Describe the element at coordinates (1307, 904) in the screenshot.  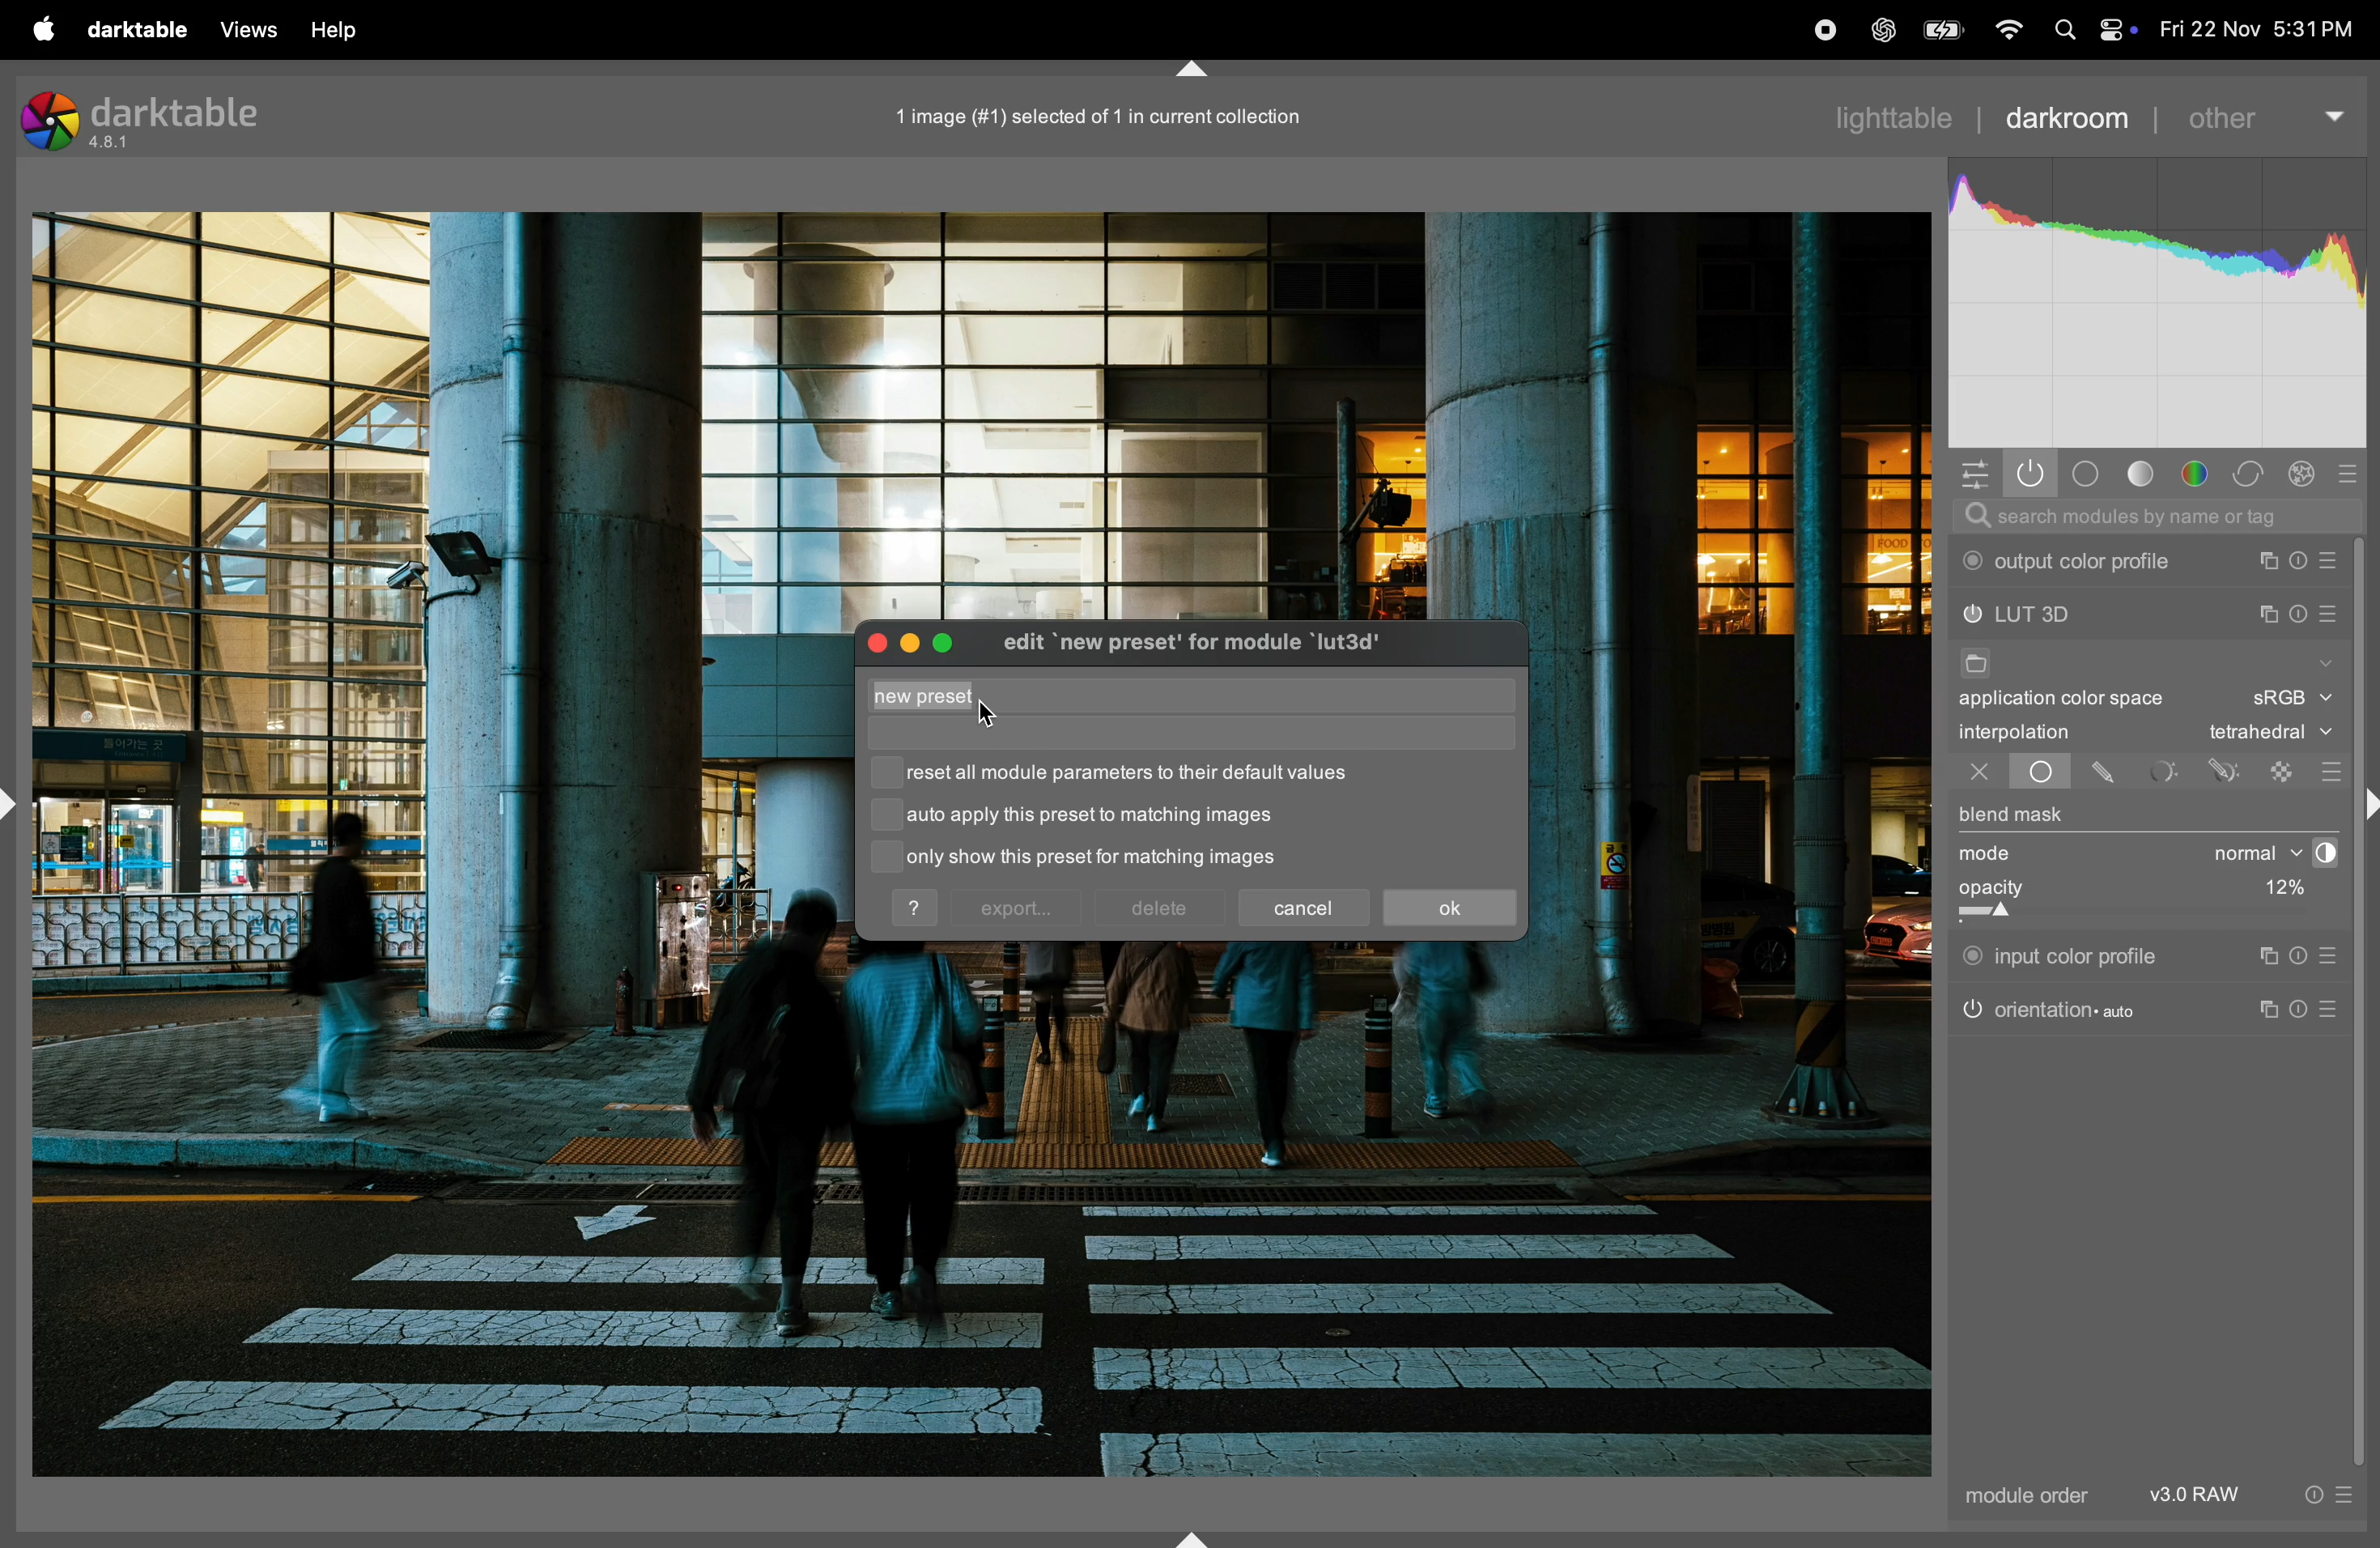
I see `cancel` at that location.